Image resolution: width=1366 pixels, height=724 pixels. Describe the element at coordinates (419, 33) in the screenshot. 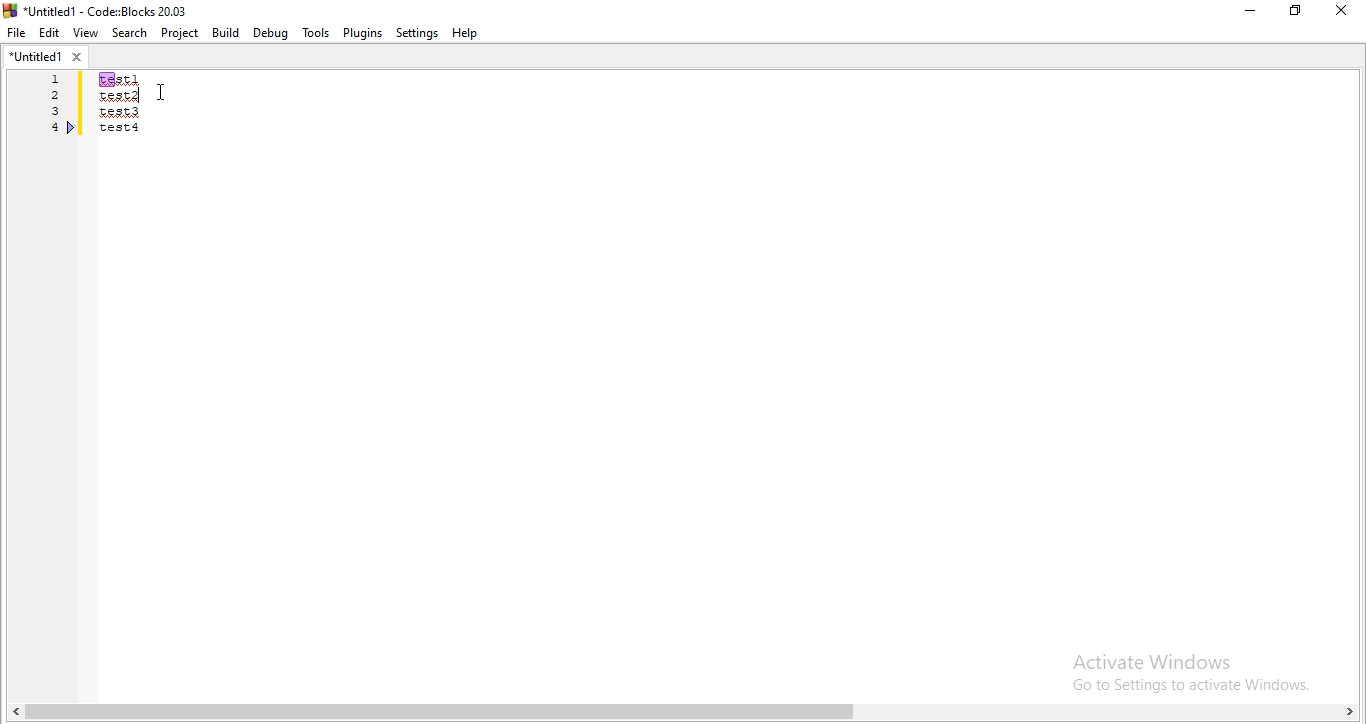

I see `Settings ` at that location.